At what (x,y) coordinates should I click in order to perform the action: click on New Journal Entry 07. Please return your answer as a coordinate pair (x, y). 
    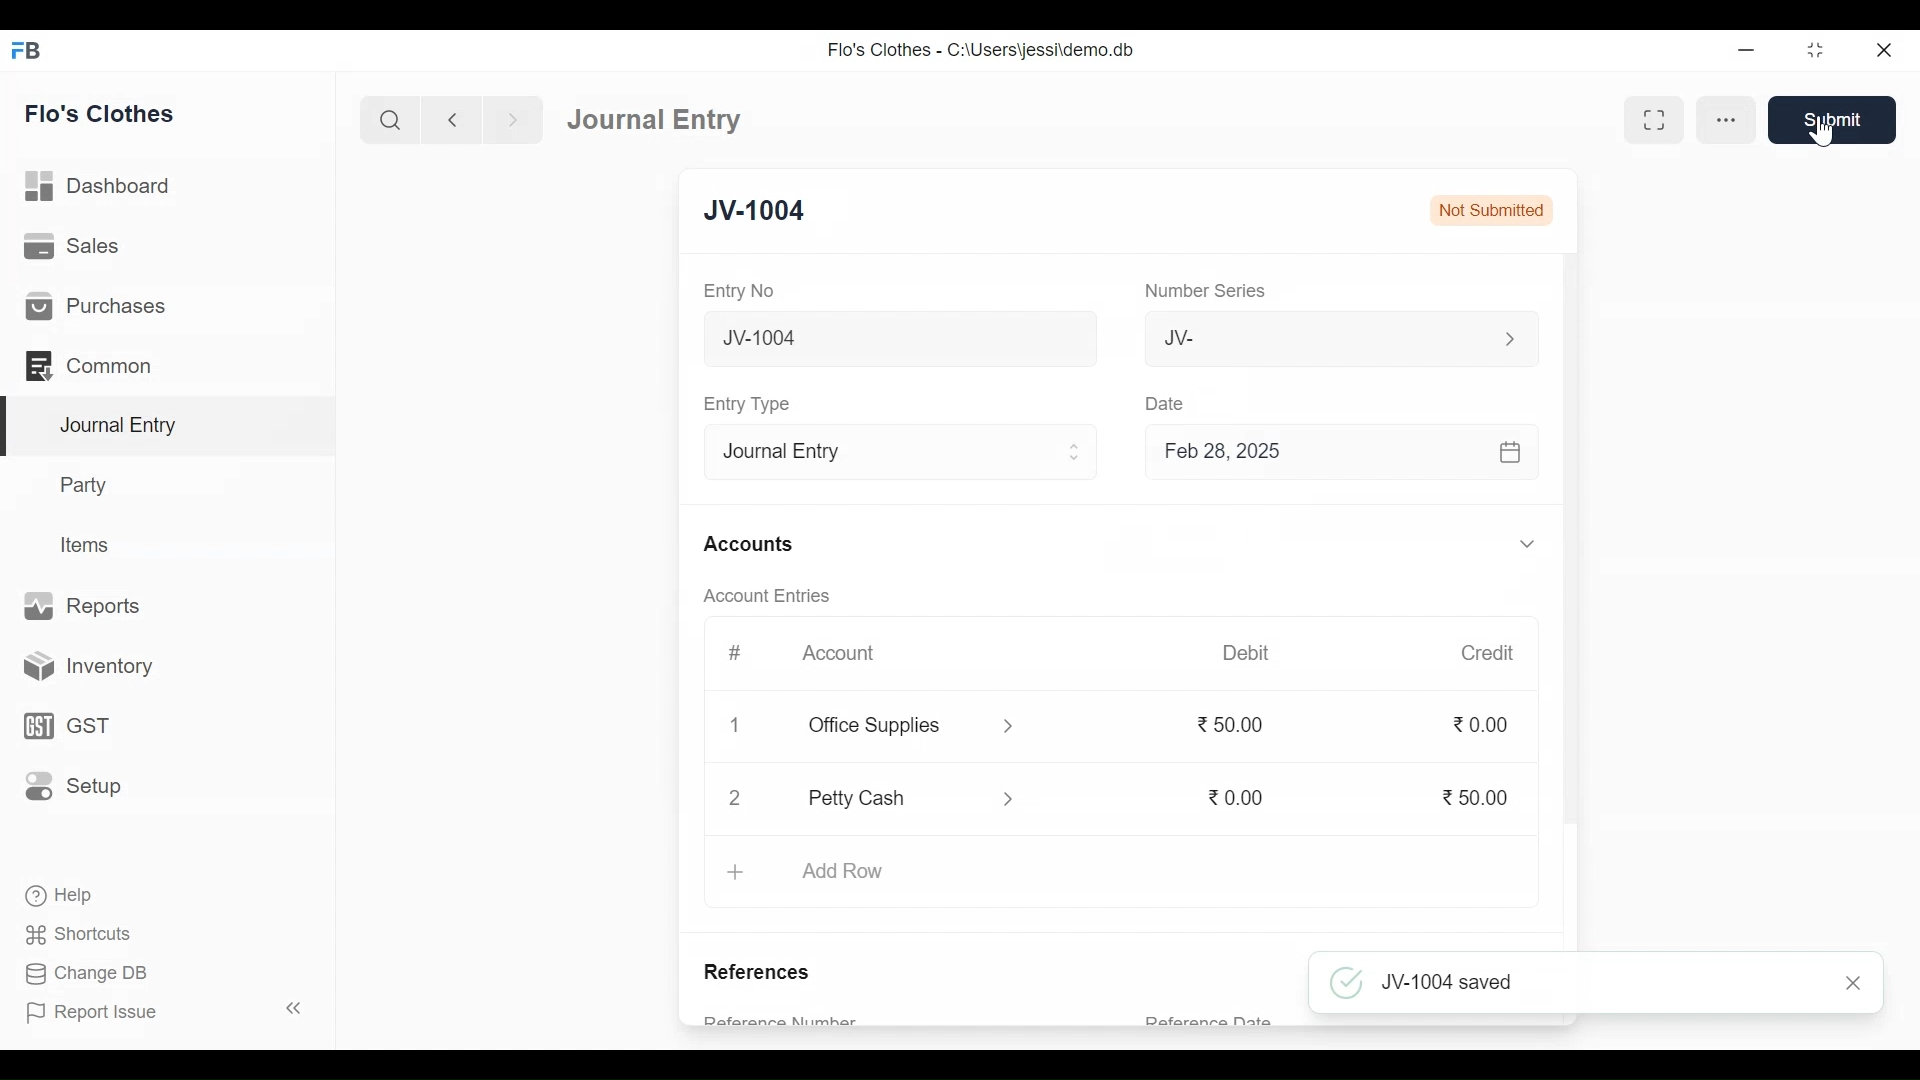
    Looking at the image, I should click on (902, 342).